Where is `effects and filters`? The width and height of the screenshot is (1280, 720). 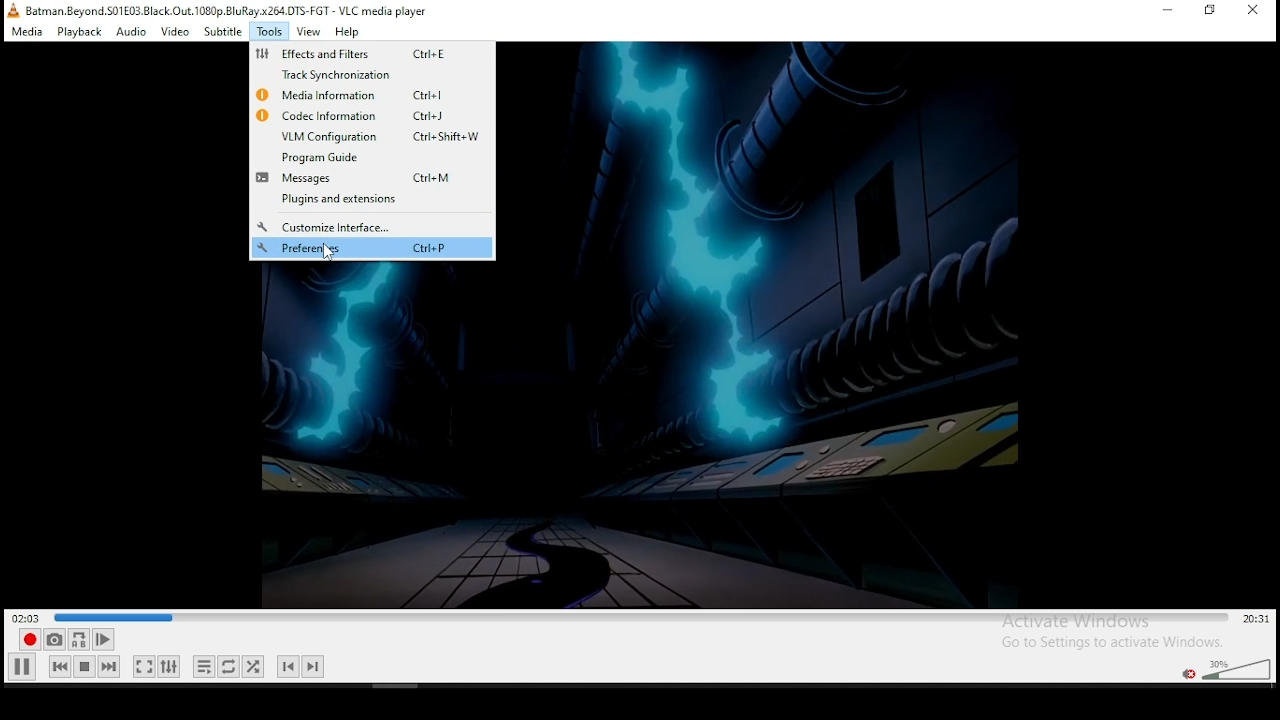 effects and filters is located at coordinates (372, 54).